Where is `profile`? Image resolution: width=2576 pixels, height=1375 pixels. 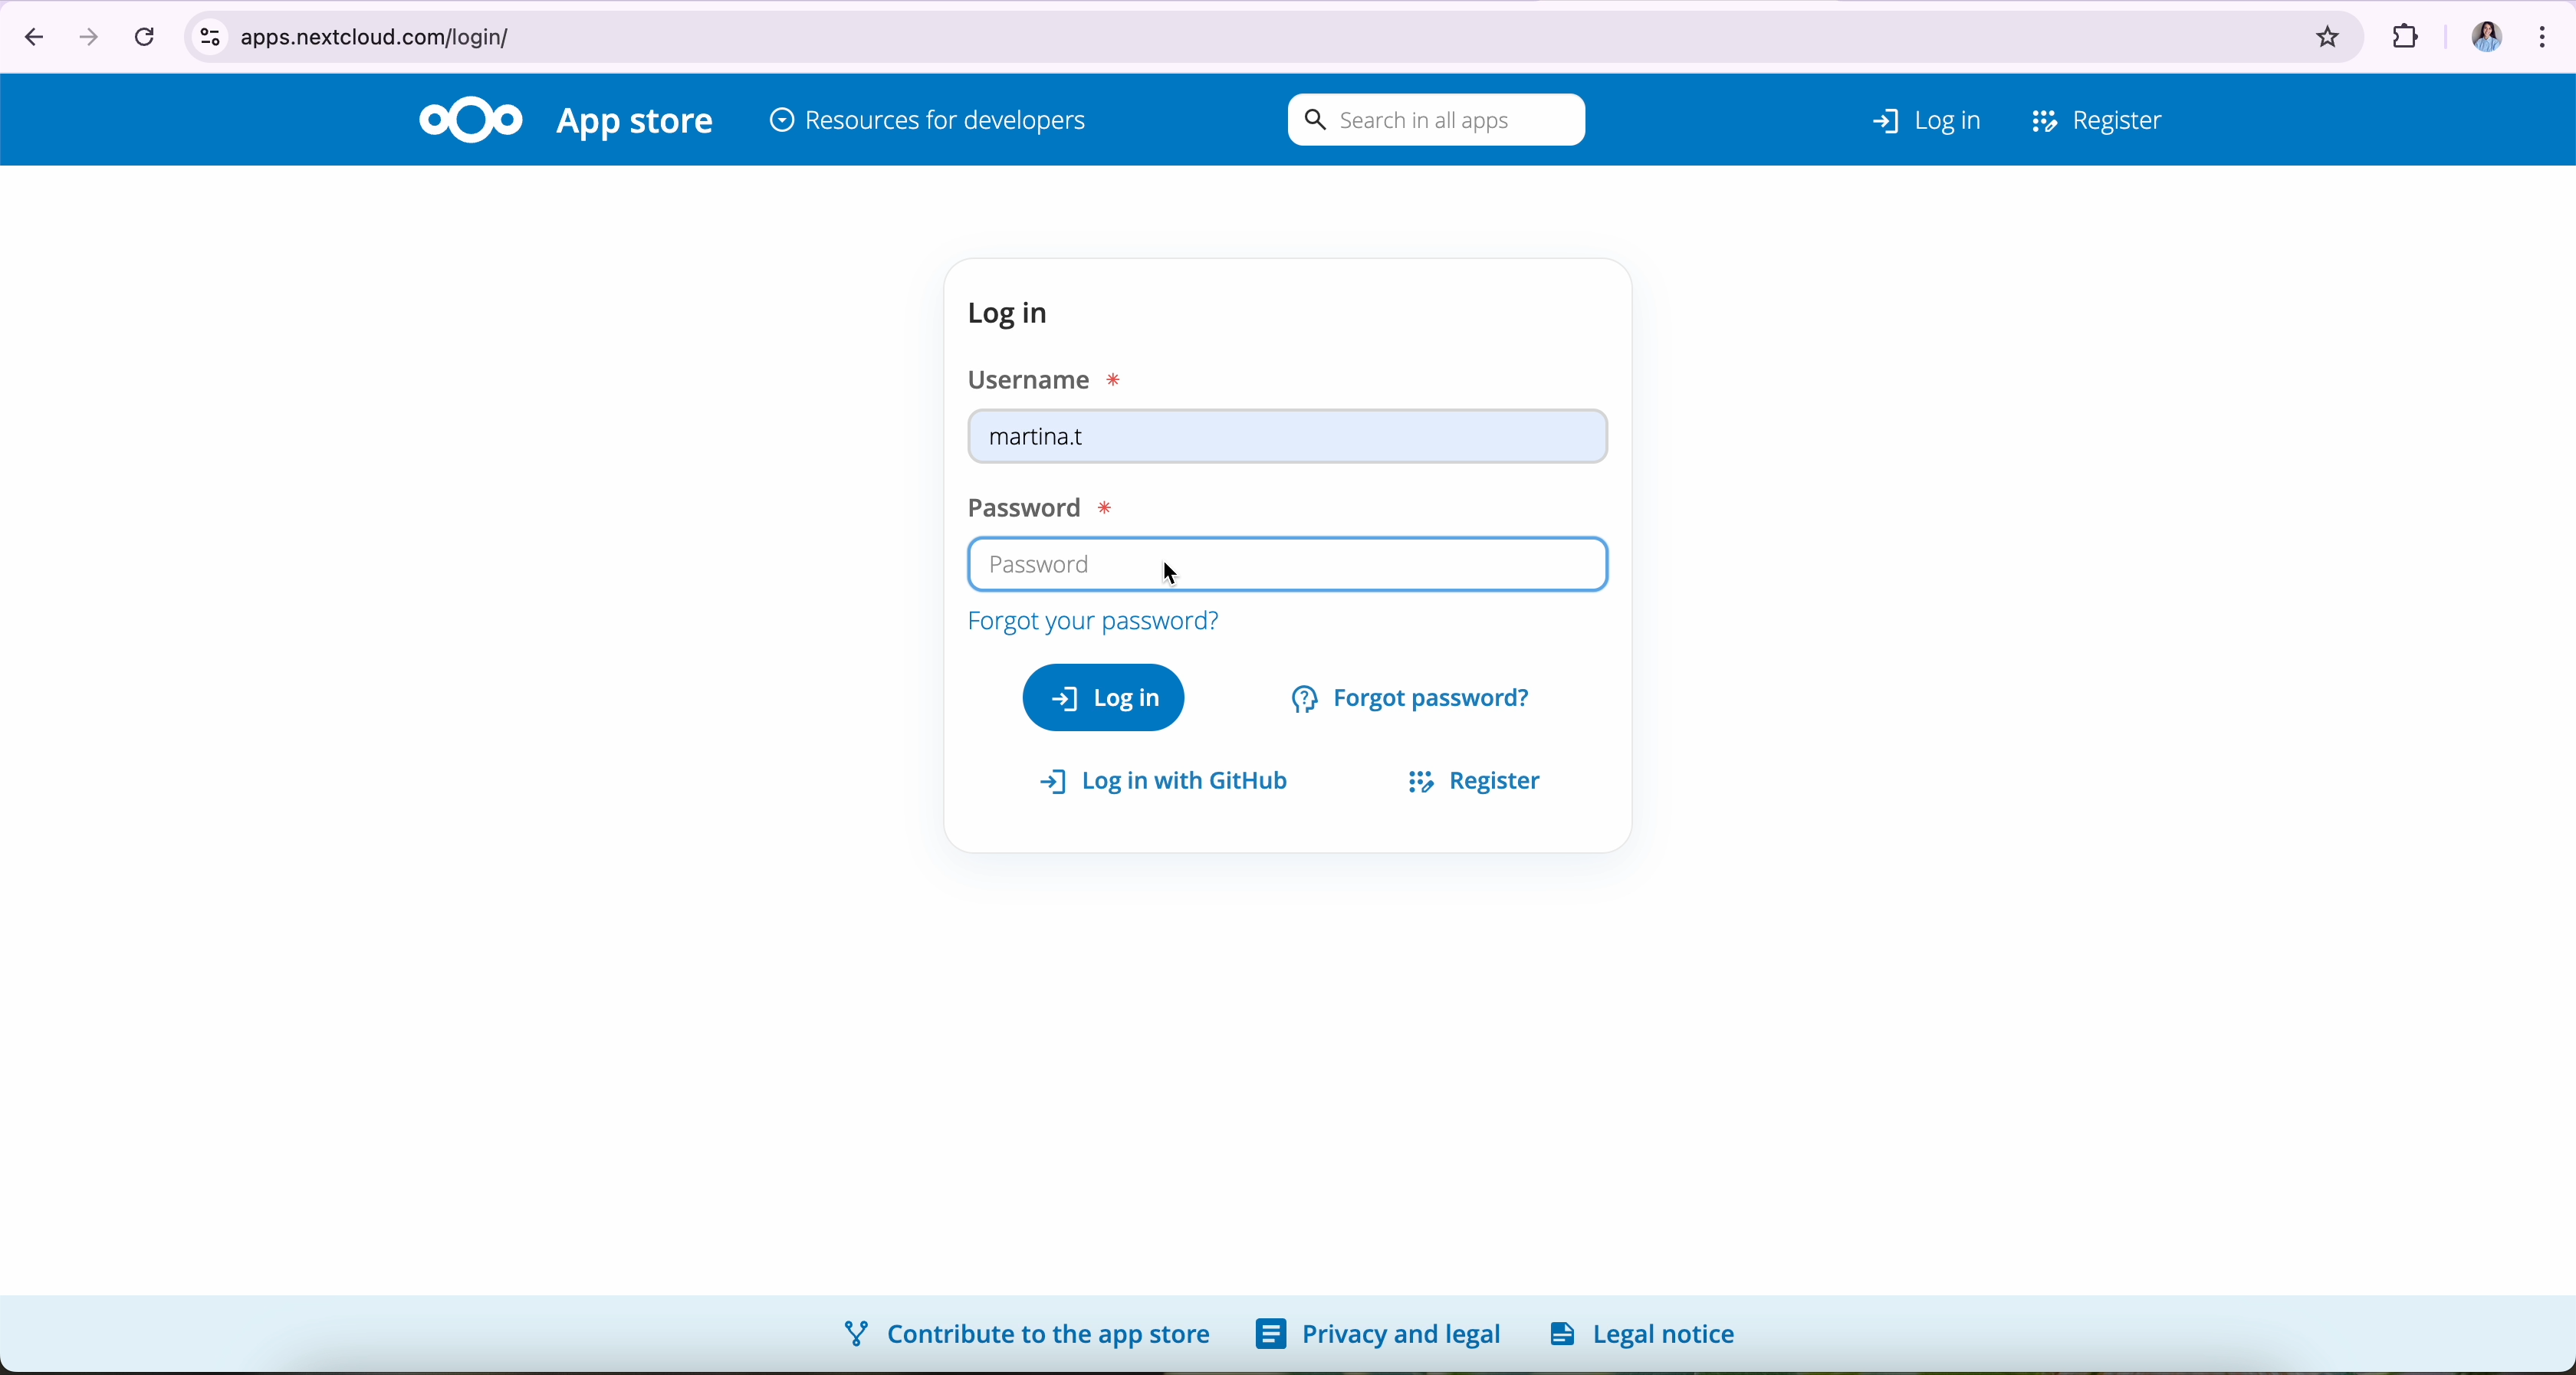 profile is located at coordinates (2477, 29).